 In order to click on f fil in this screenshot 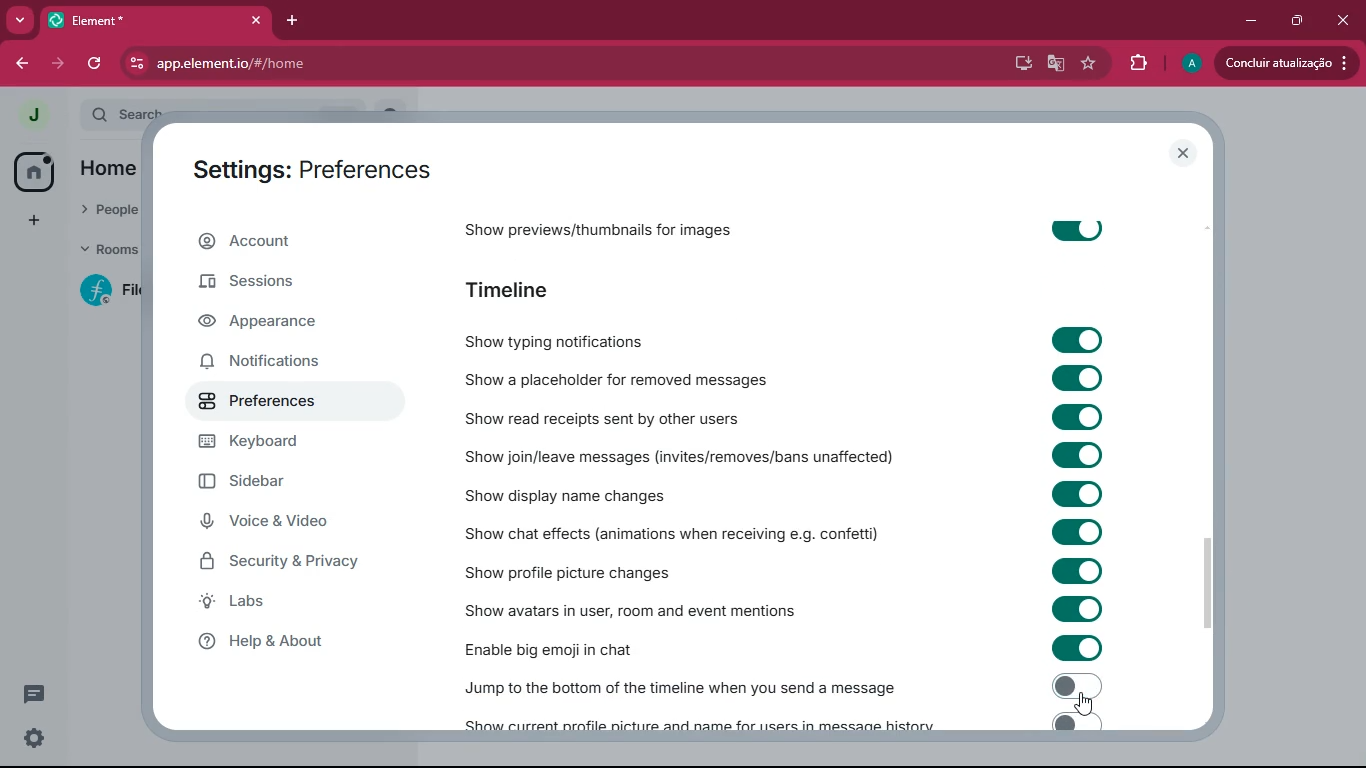, I will do `click(103, 292)`.